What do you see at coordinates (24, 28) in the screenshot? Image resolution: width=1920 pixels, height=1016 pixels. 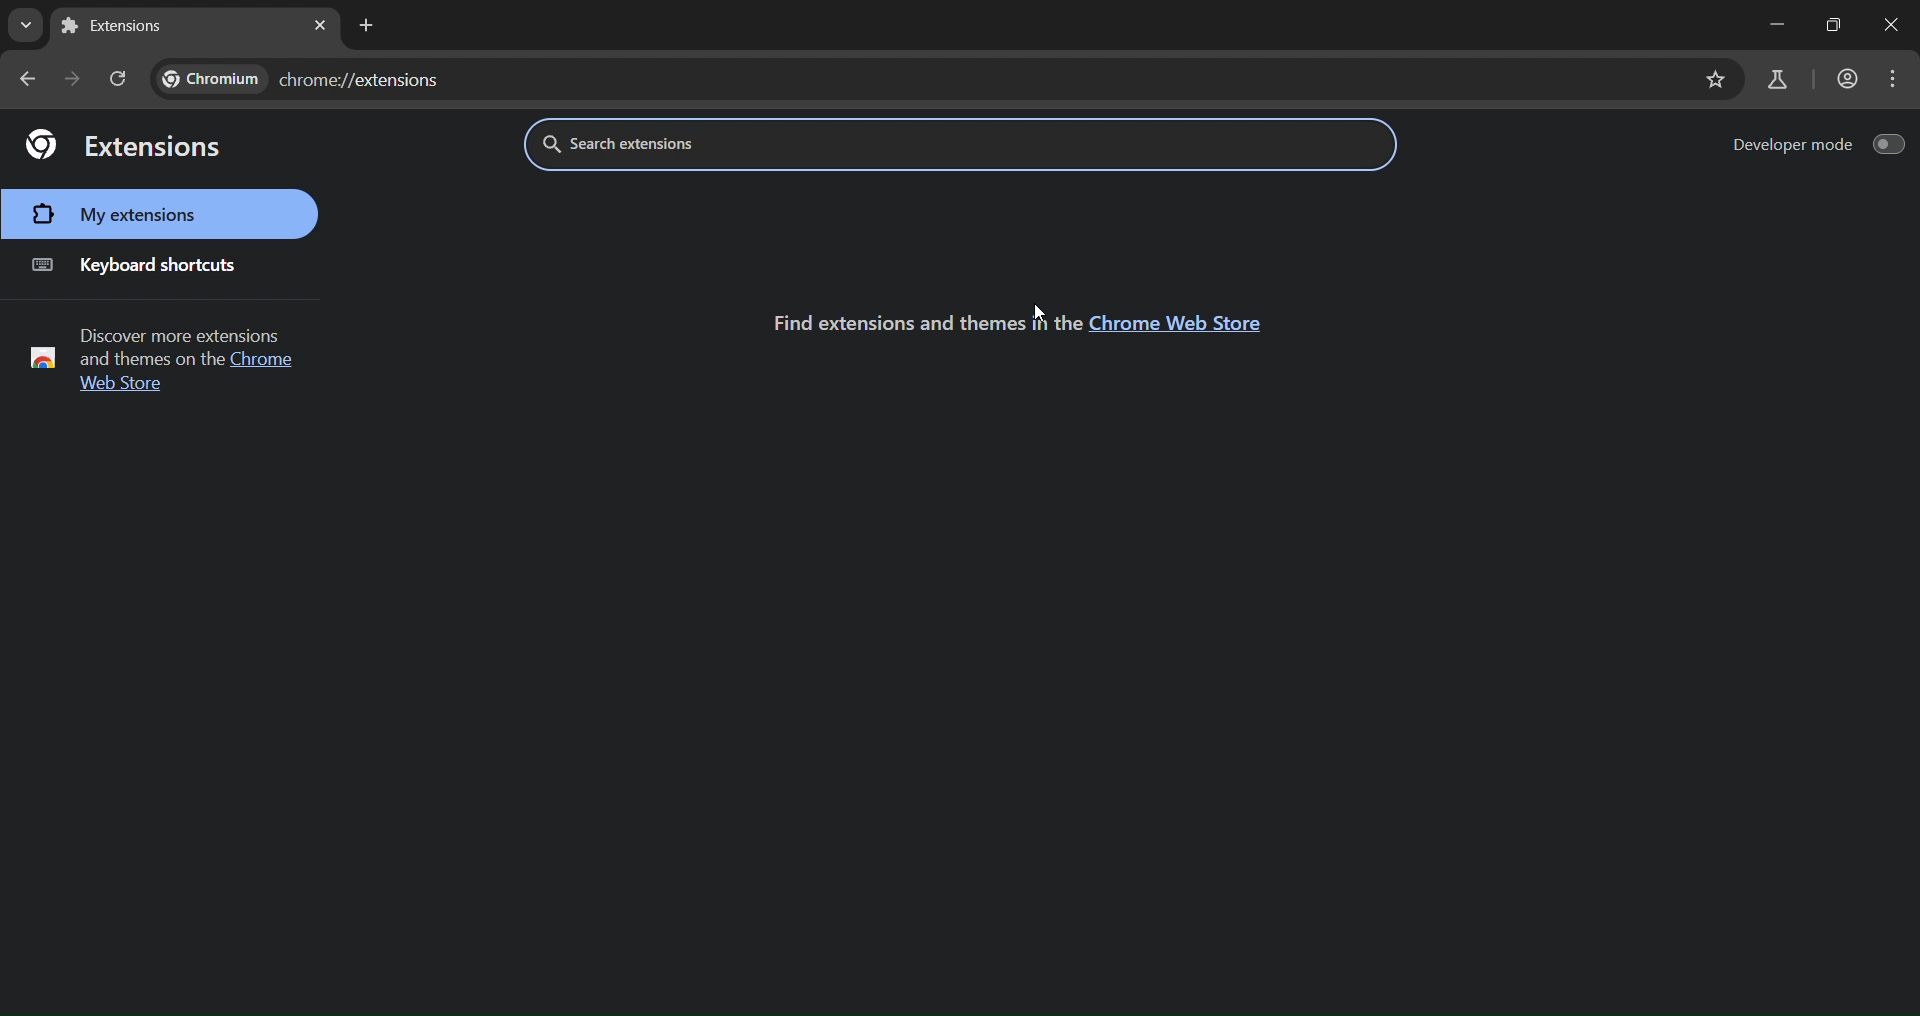 I see `search tabs` at bounding box center [24, 28].